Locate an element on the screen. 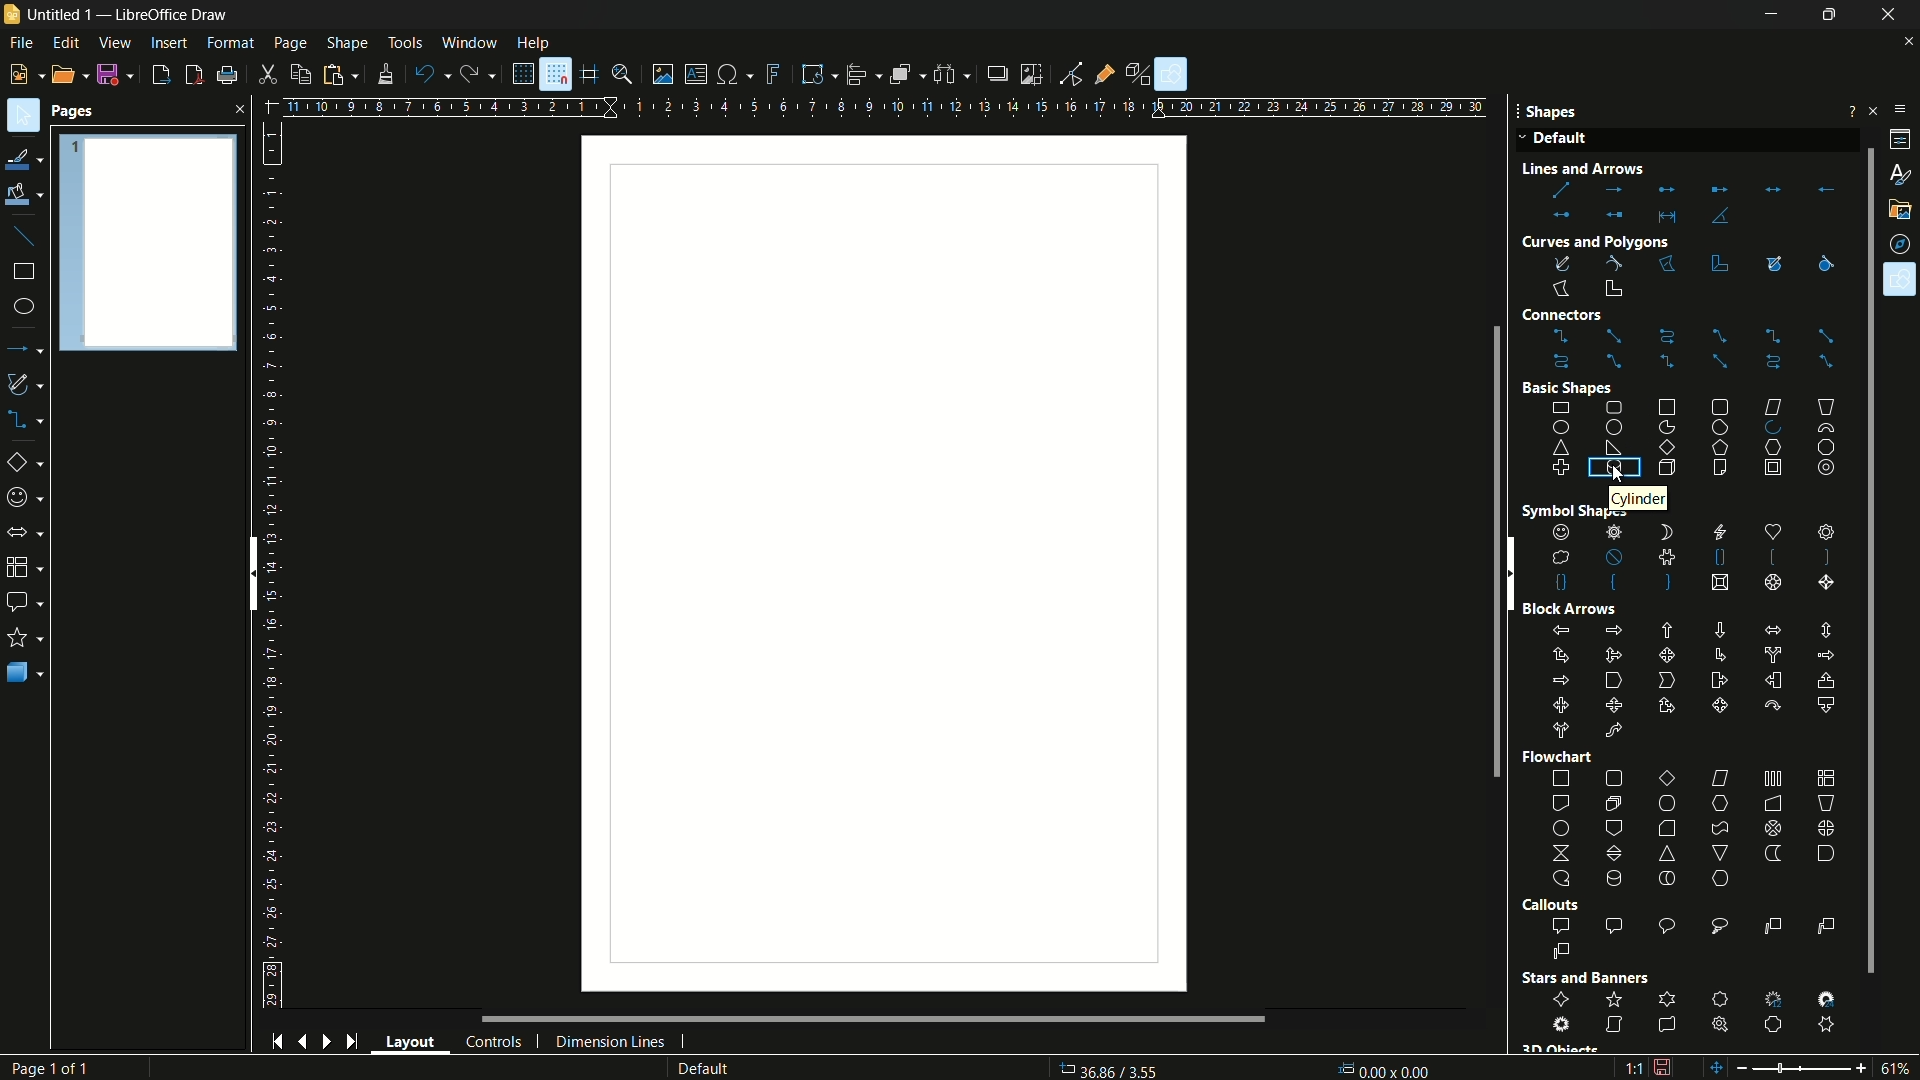  controls is located at coordinates (494, 1043).